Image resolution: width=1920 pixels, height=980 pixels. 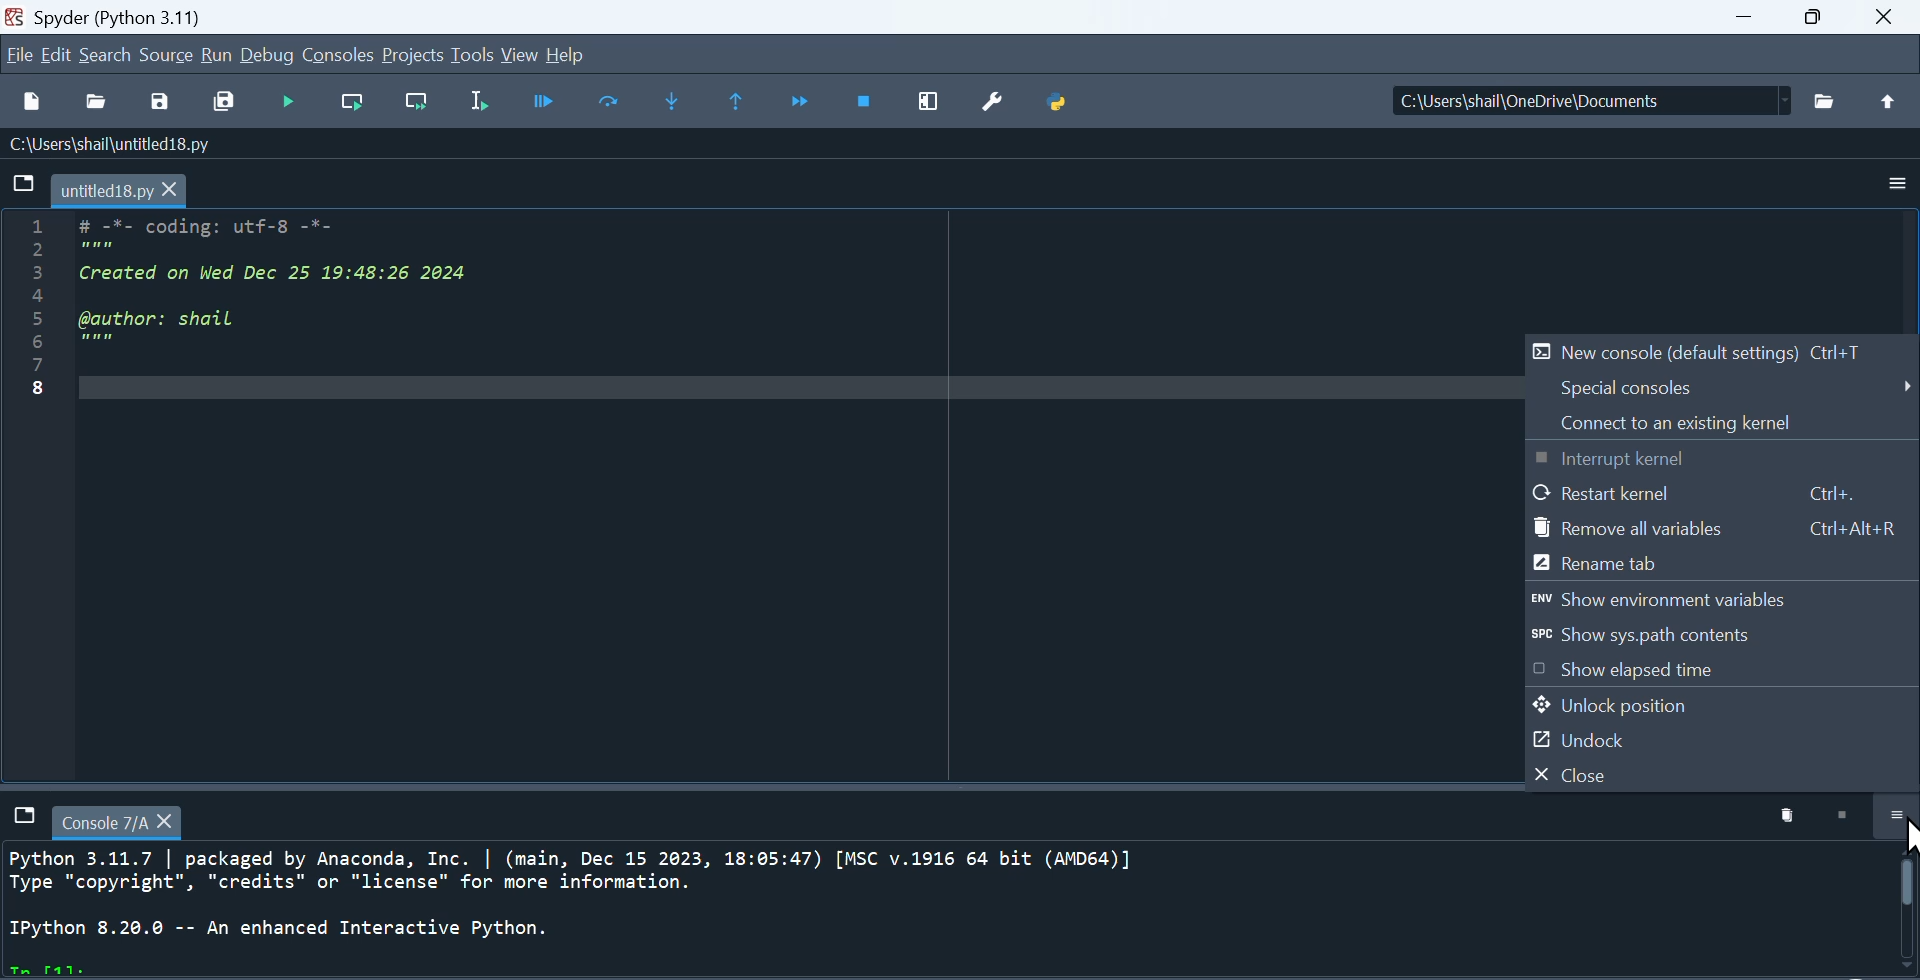 What do you see at coordinates (22, 820) in the screenshot?
I see `tab options` at bounding box center [22, 820].